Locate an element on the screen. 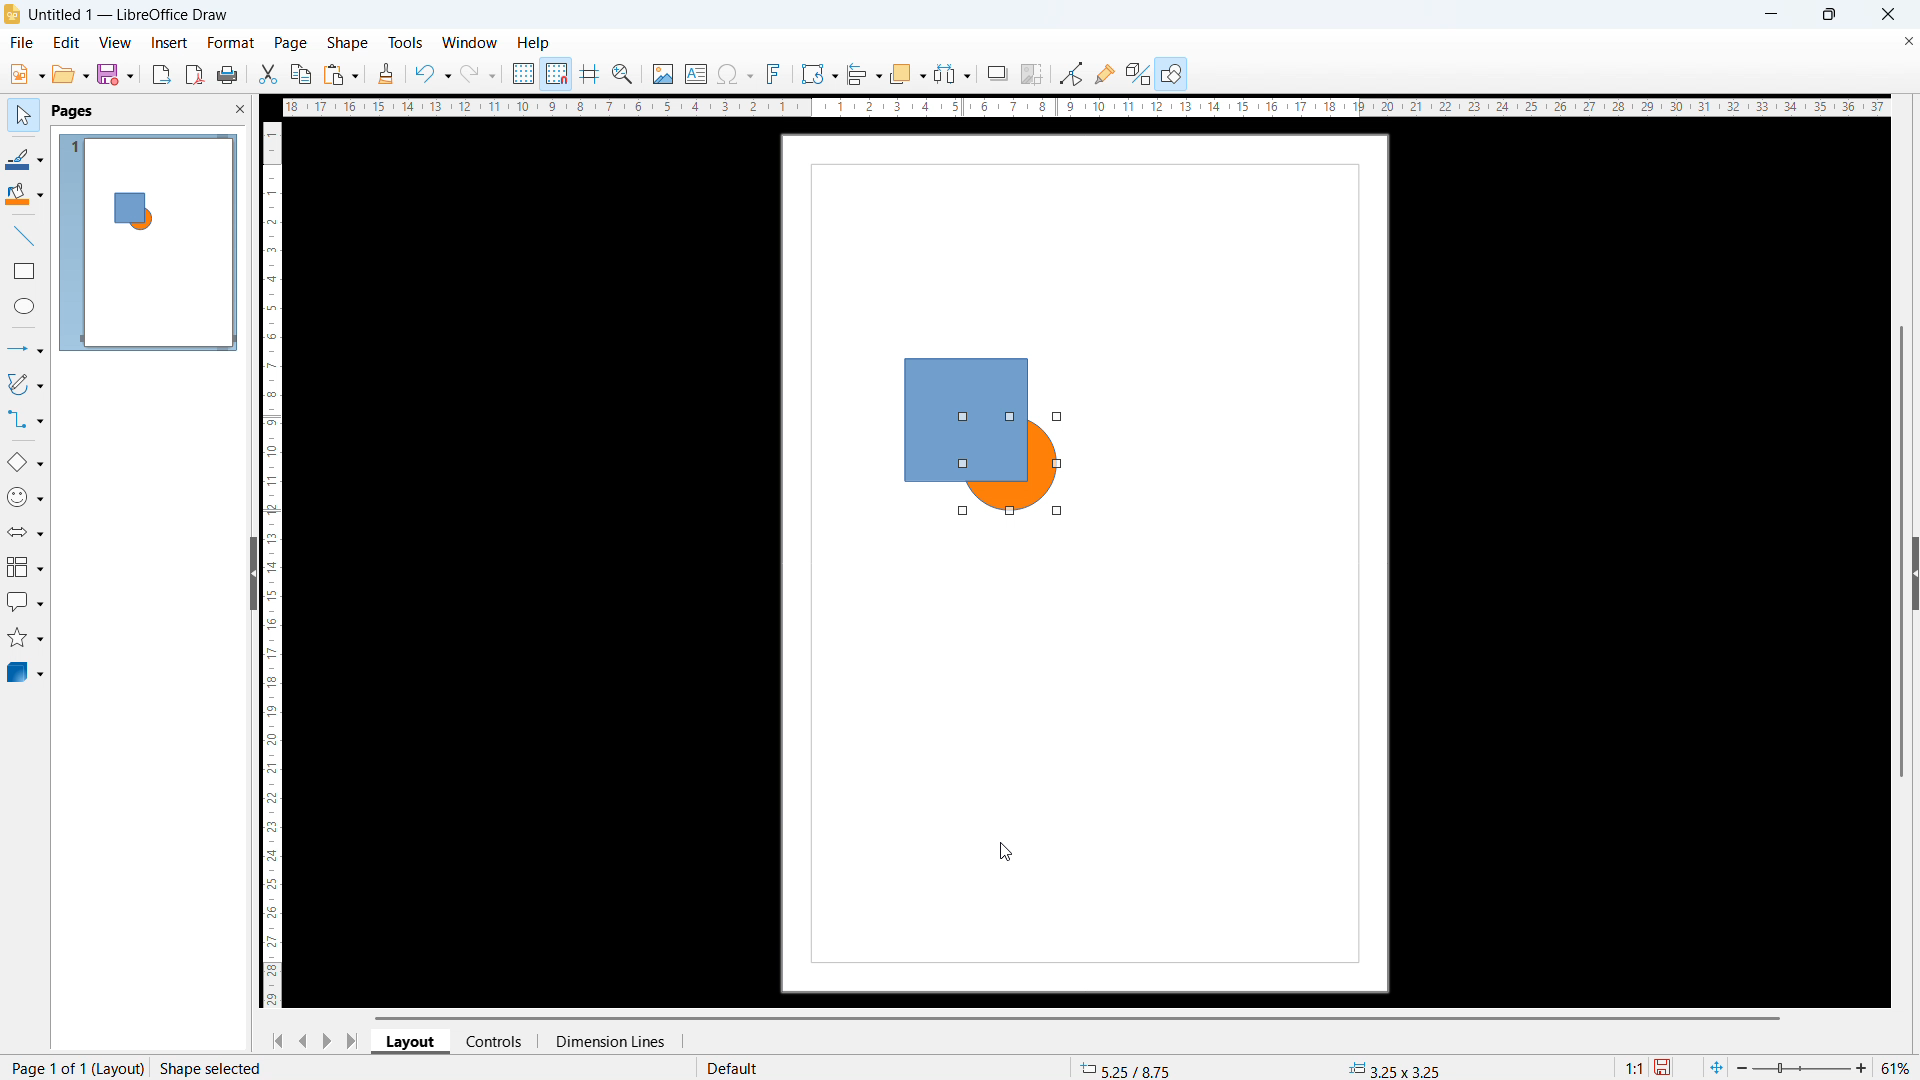  Pages  is located at coordinates (72, 110).